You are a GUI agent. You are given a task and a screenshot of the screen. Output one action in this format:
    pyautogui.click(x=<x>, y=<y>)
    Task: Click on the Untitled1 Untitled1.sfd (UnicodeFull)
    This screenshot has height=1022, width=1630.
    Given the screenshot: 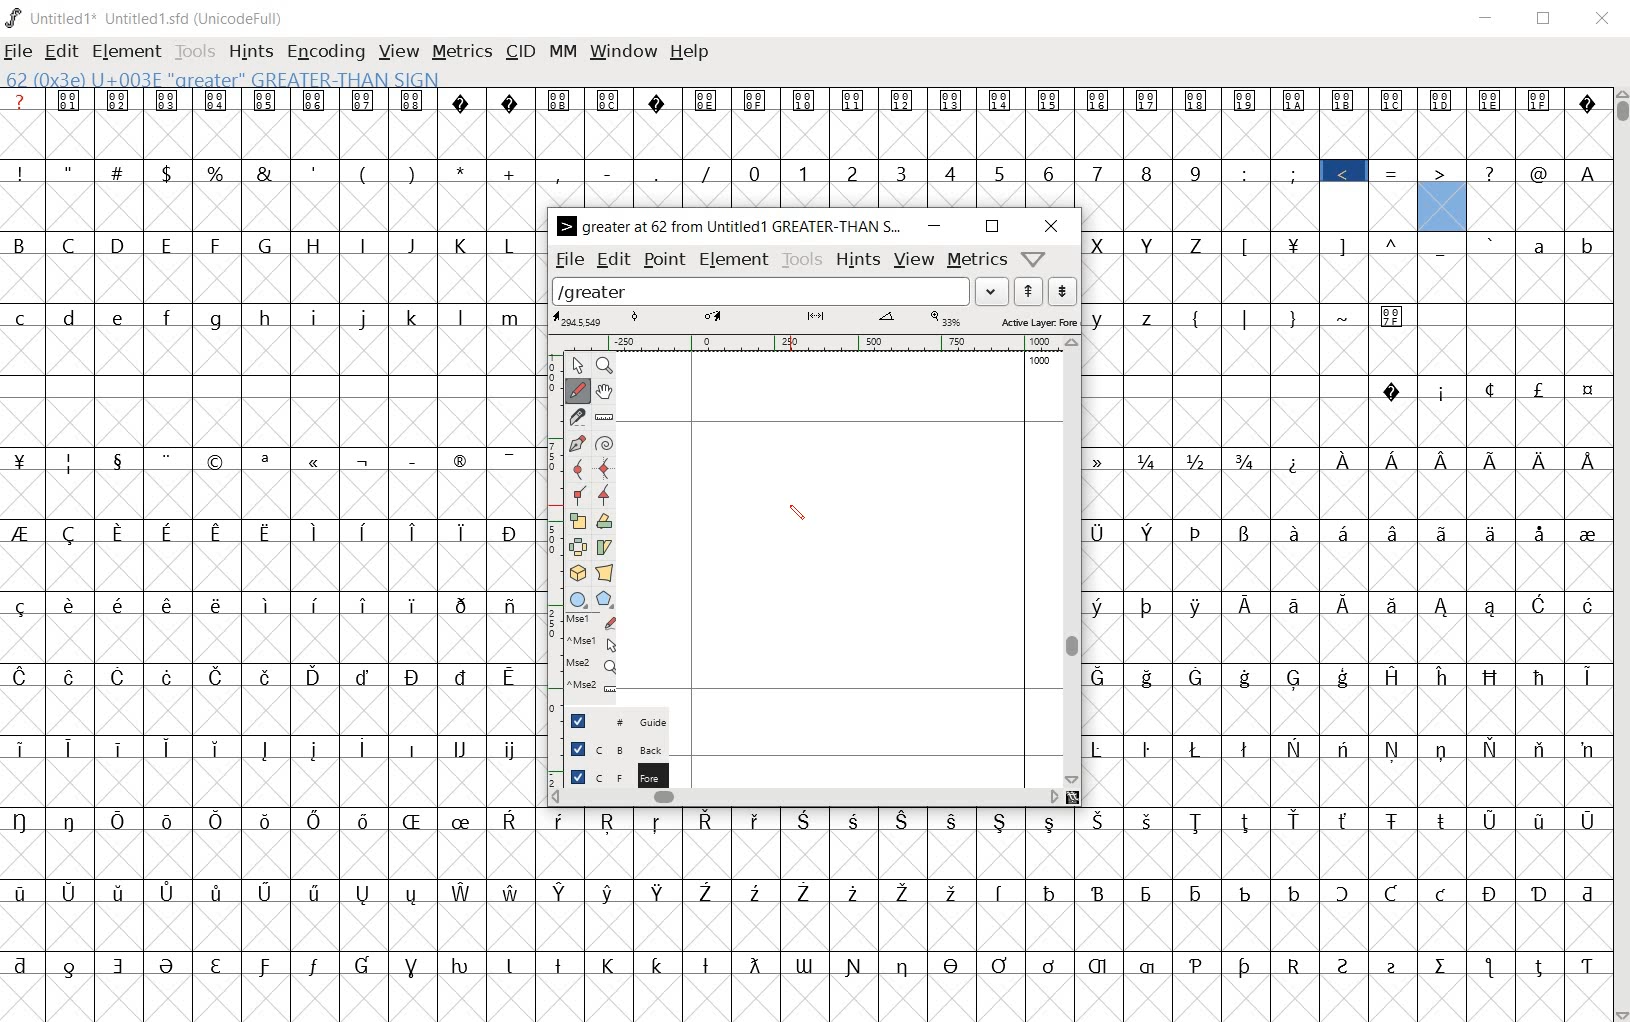 What is the action you would take?
    pyautogui.click(x=145, y=15)
    